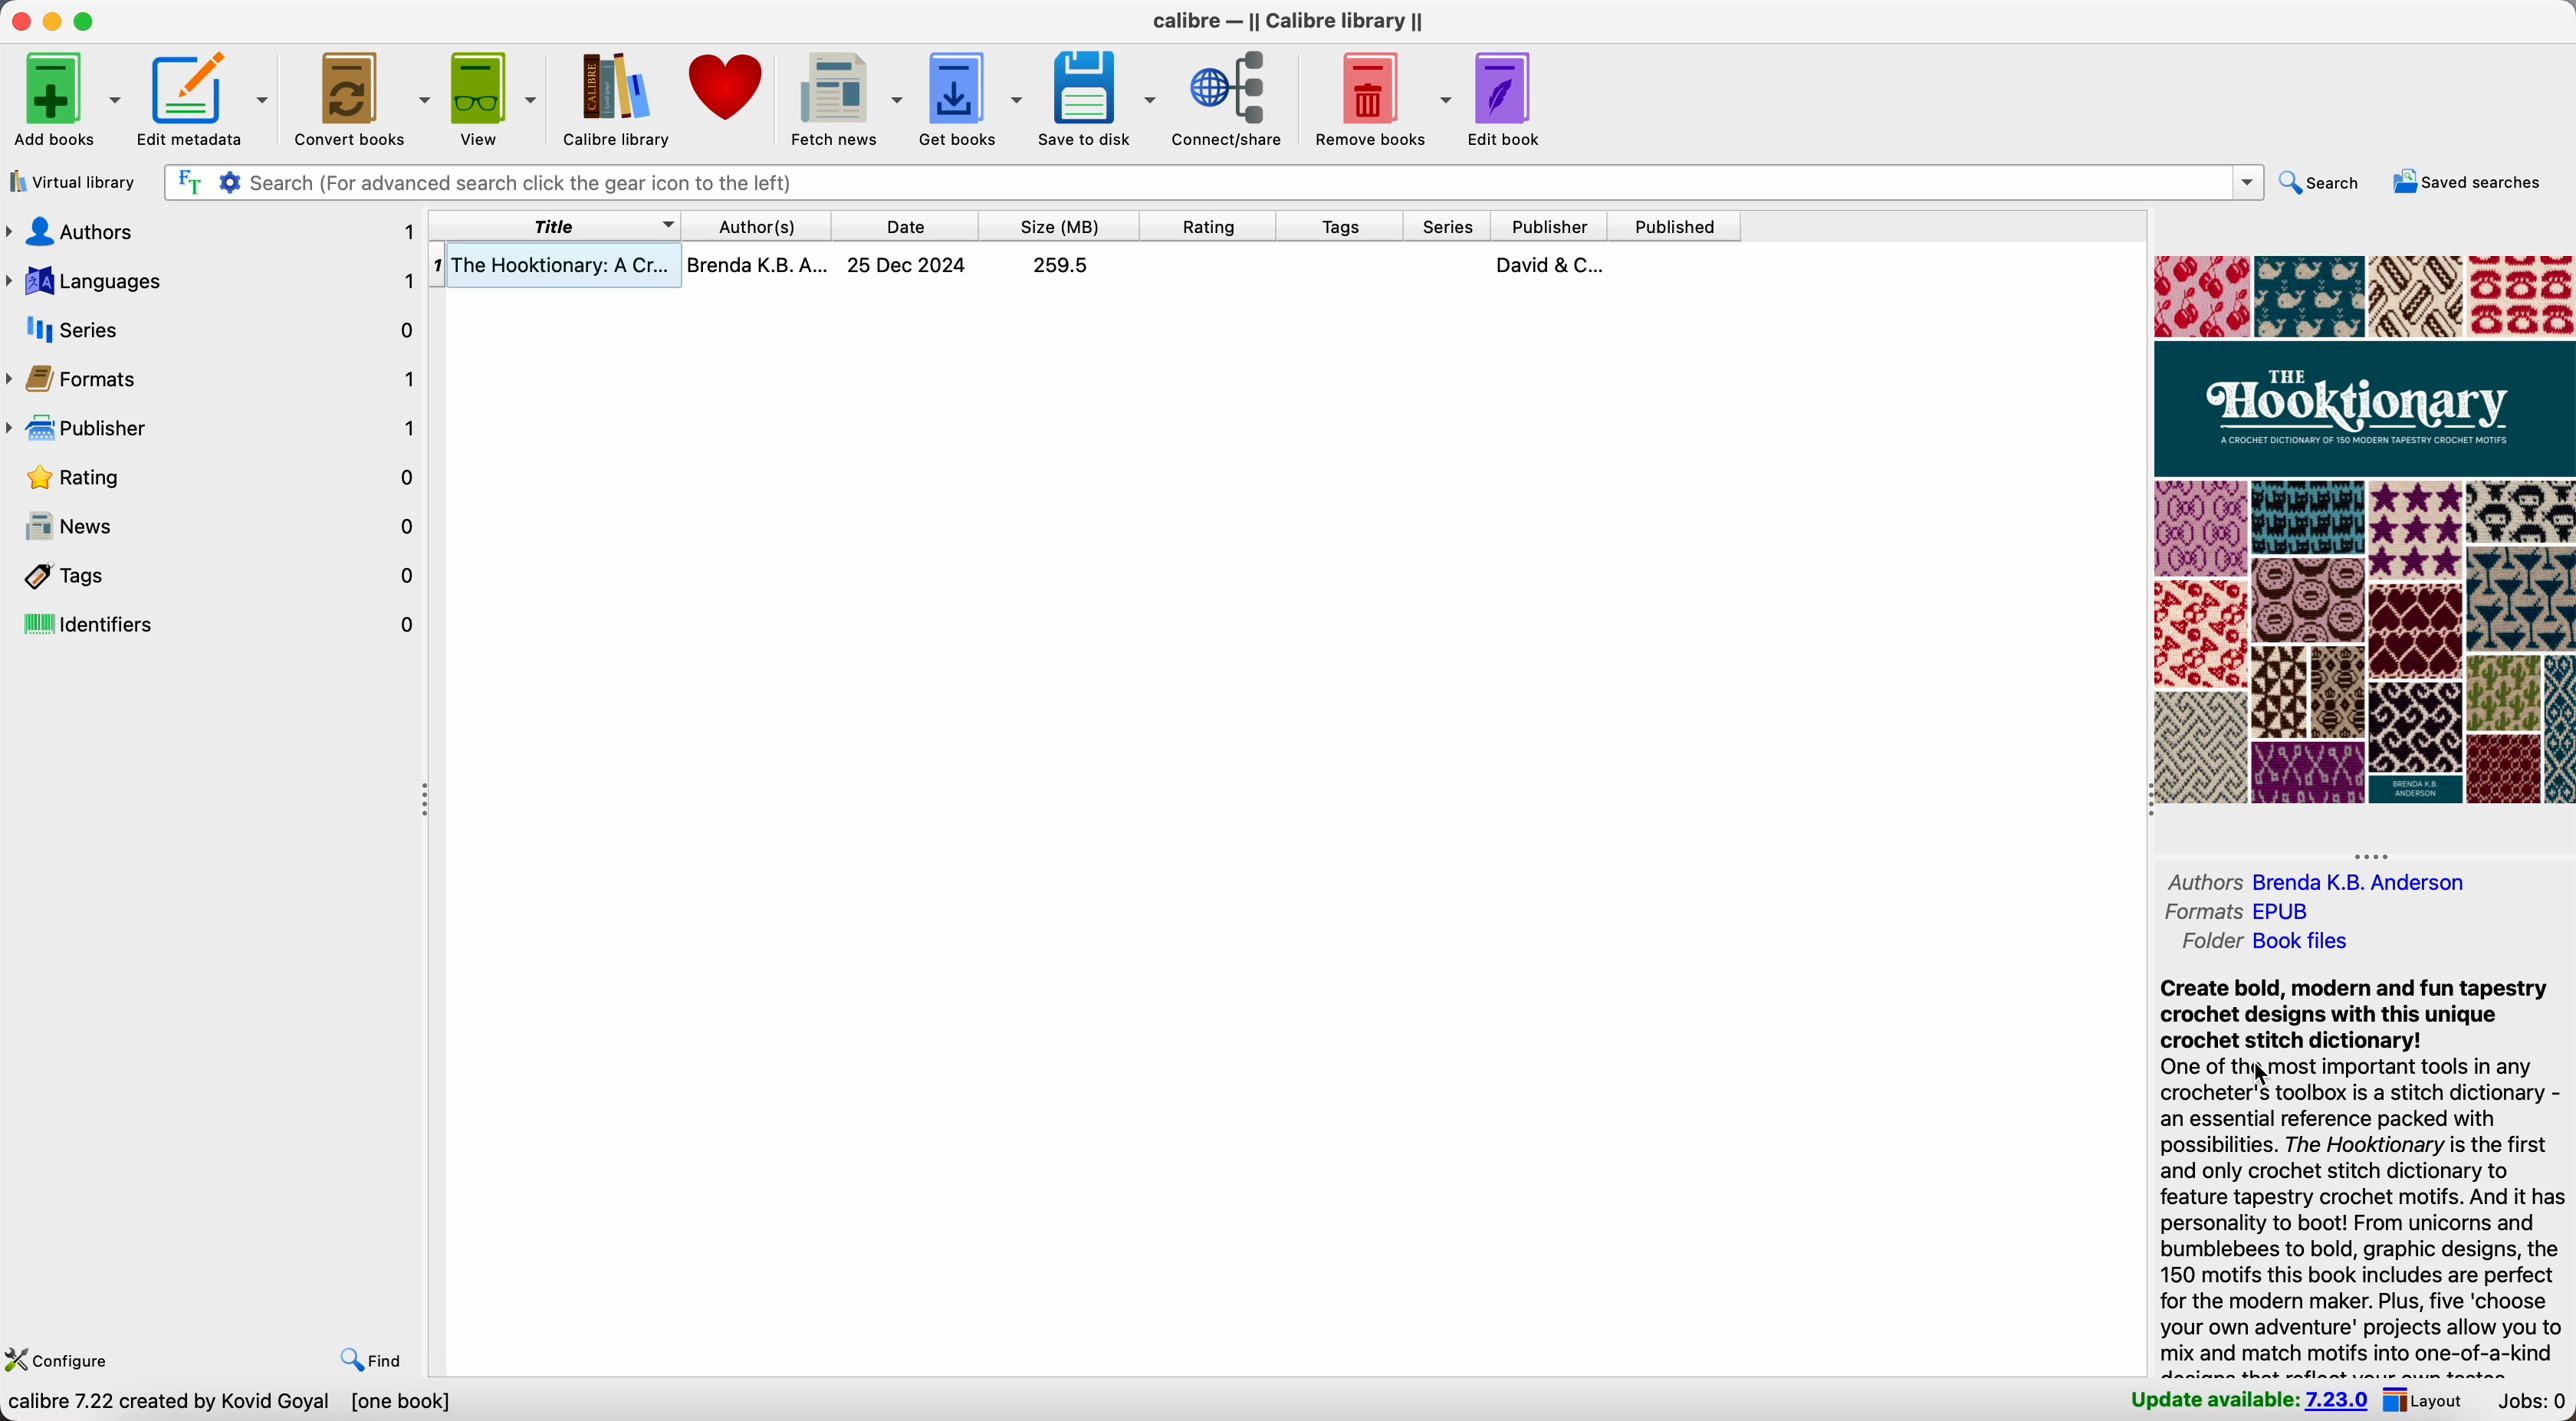 The image size is (2576, 1421). I want to click on authors, so click(2335, 884).